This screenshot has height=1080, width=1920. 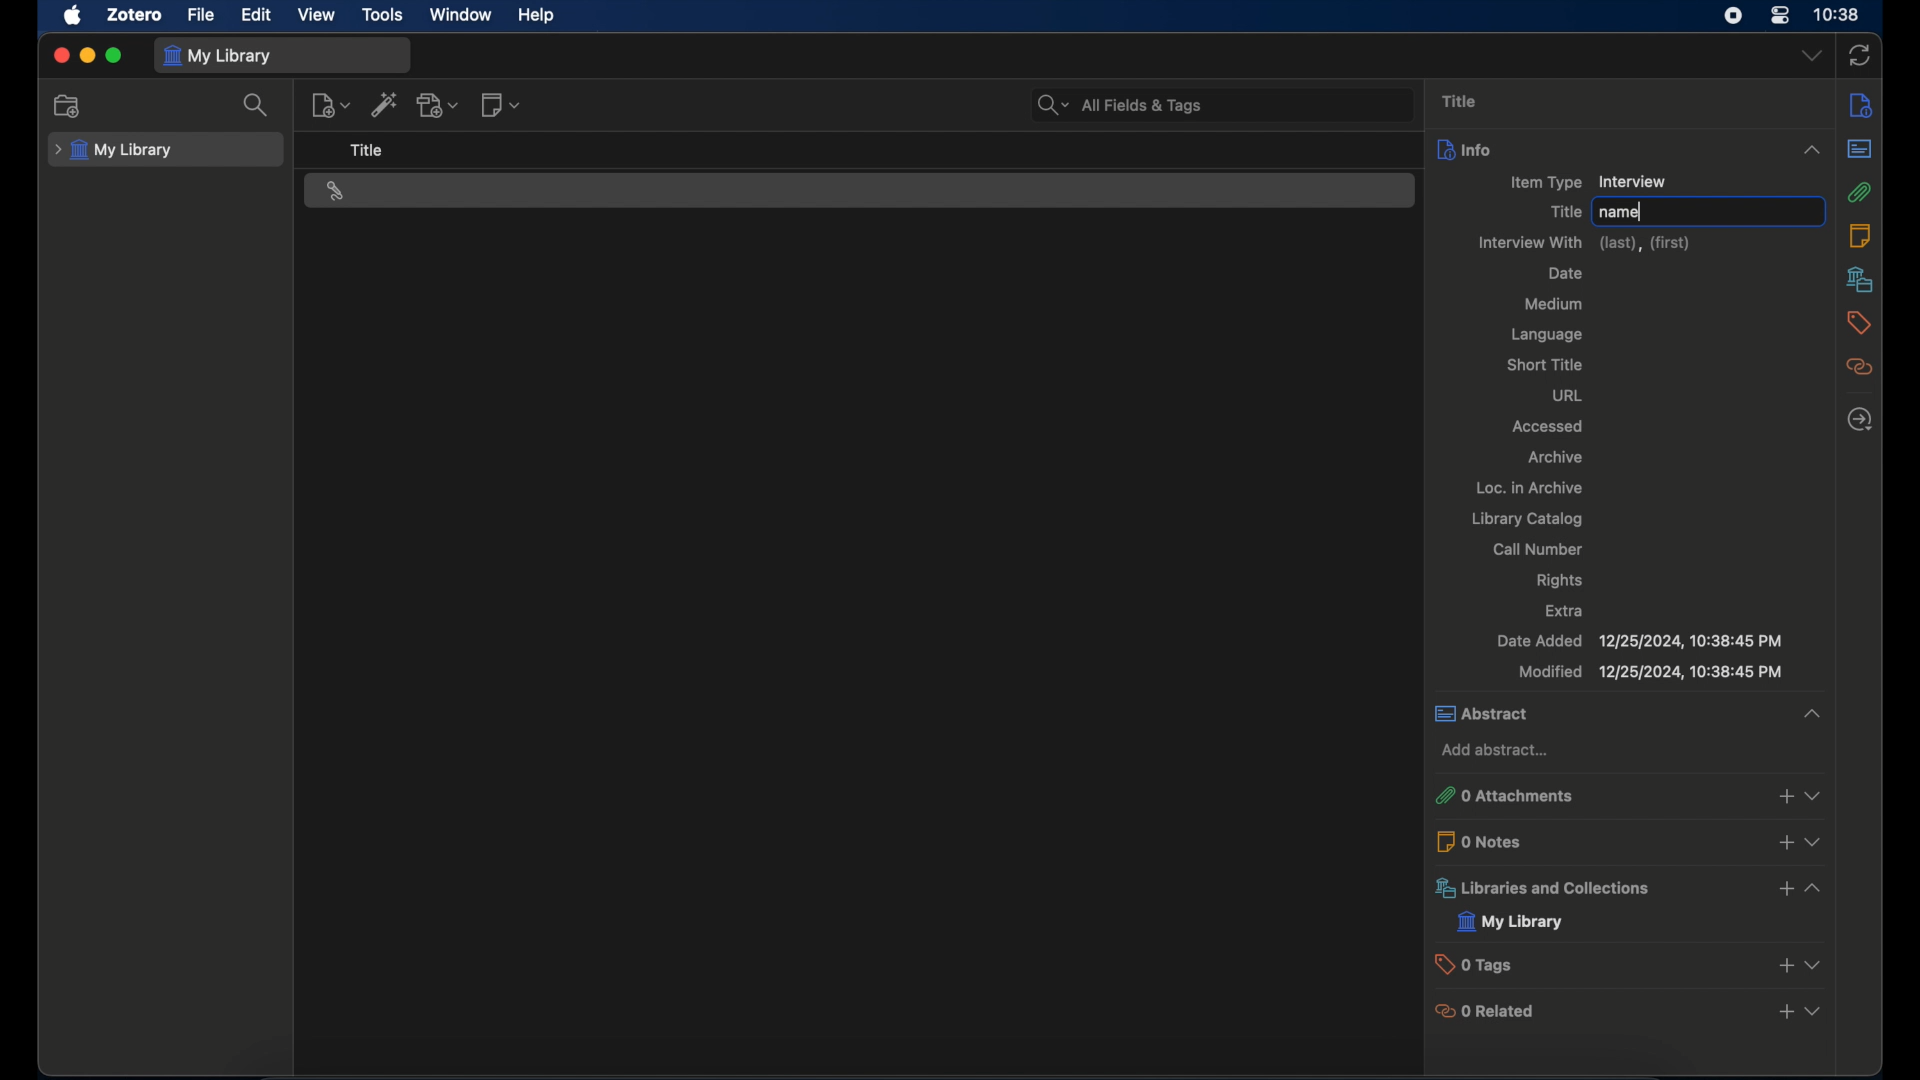 What do you see at coordinates (114, 56) in the screenshot?
I see `maximize` at bounding box center [114, 56].